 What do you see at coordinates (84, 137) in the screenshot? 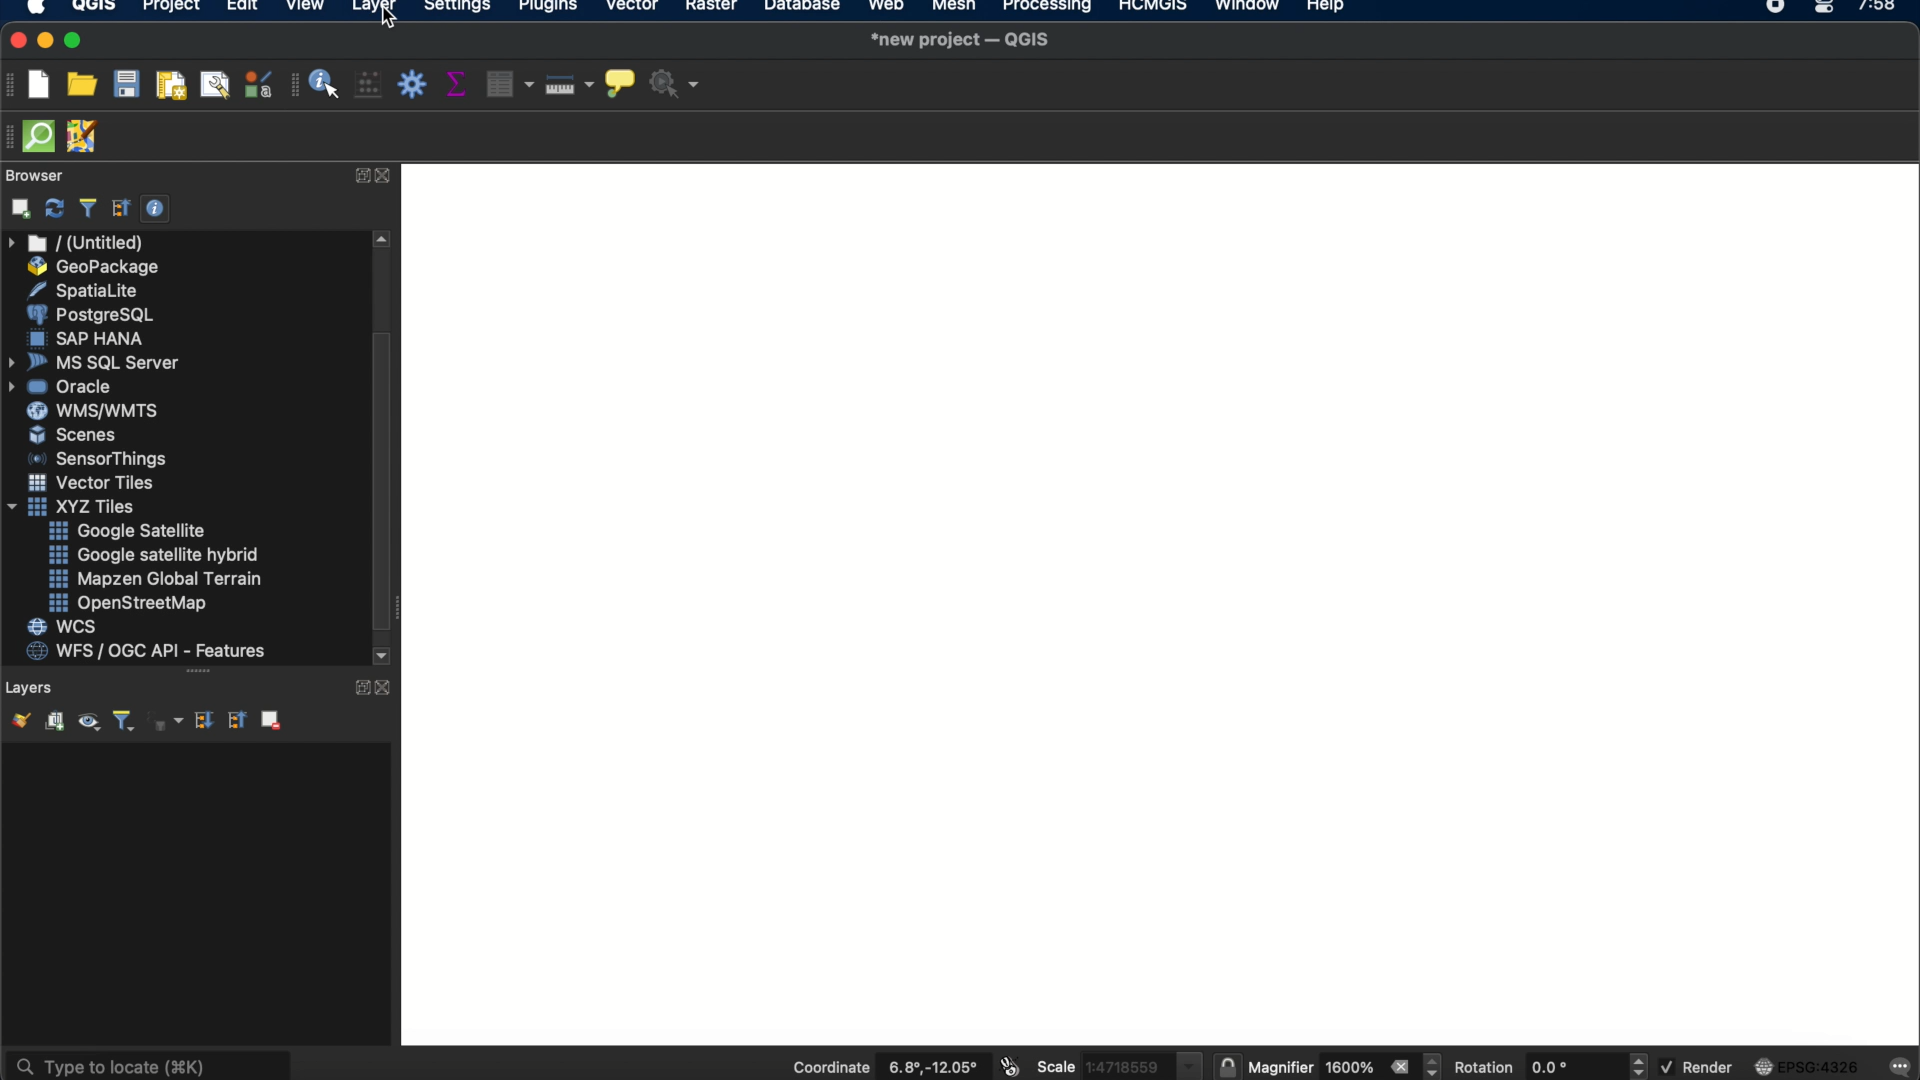
I see `JOSM remote` at bounding box center [84, 137].